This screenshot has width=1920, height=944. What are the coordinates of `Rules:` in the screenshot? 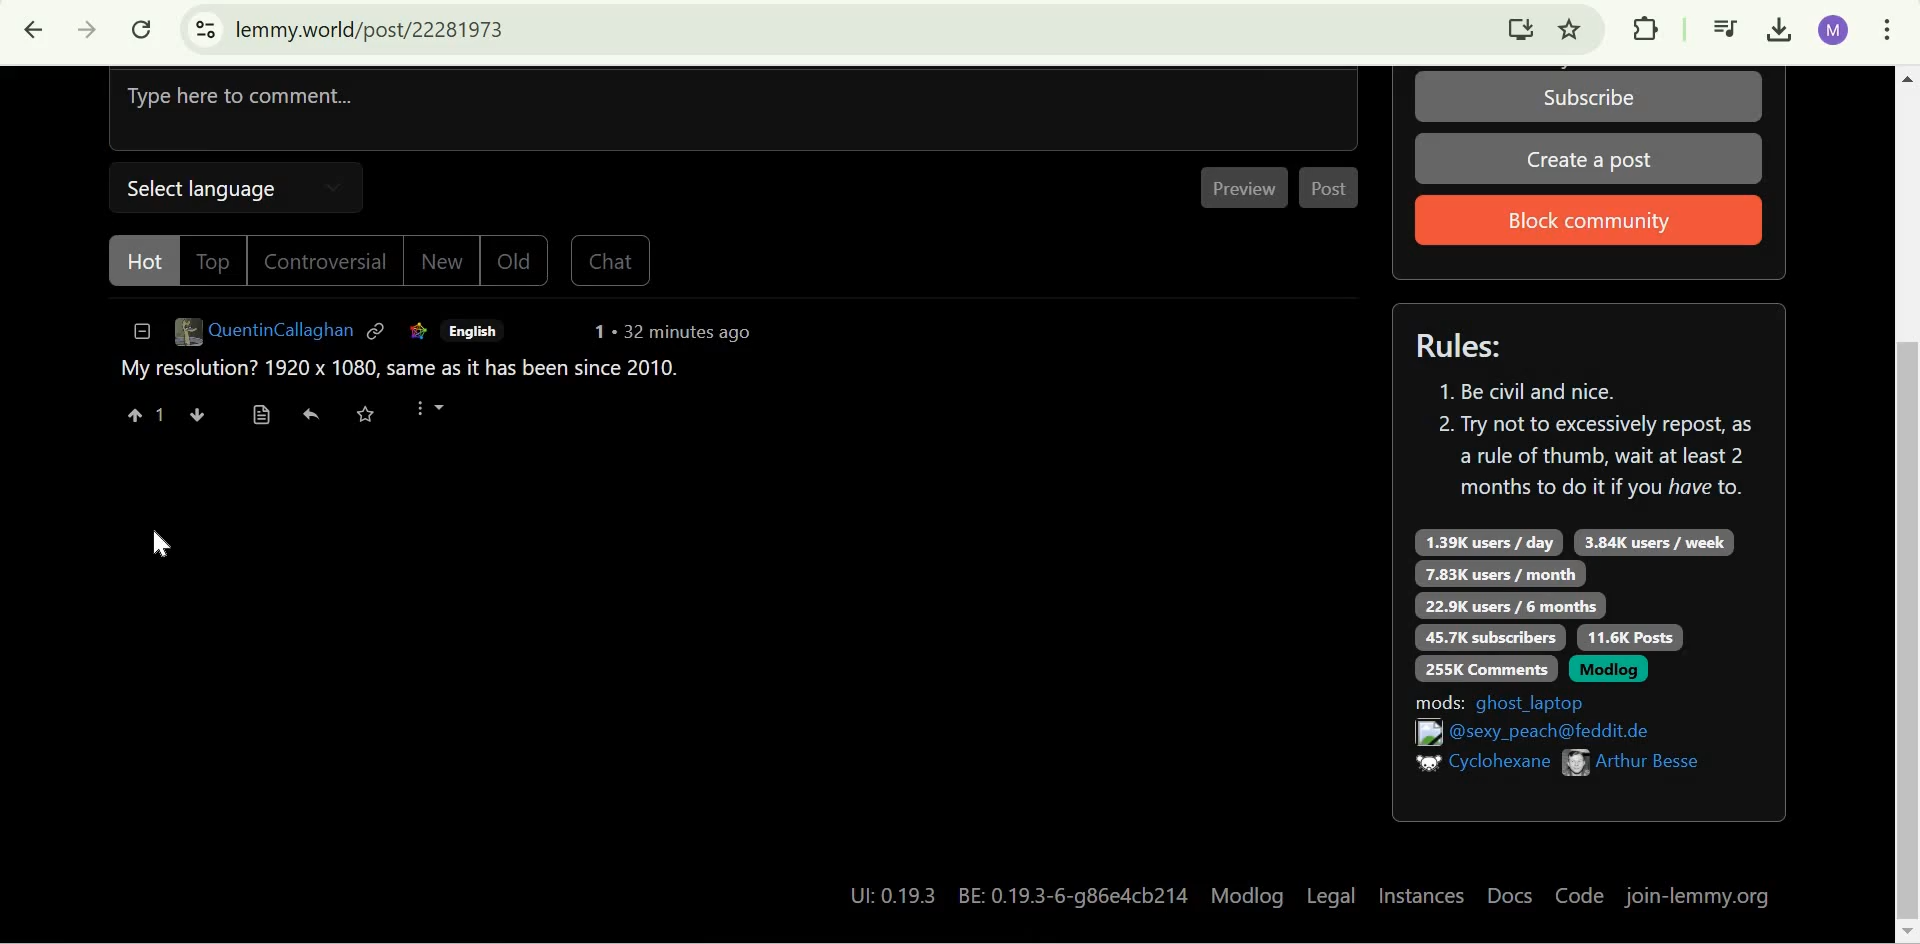 It's located at (1466, 344).